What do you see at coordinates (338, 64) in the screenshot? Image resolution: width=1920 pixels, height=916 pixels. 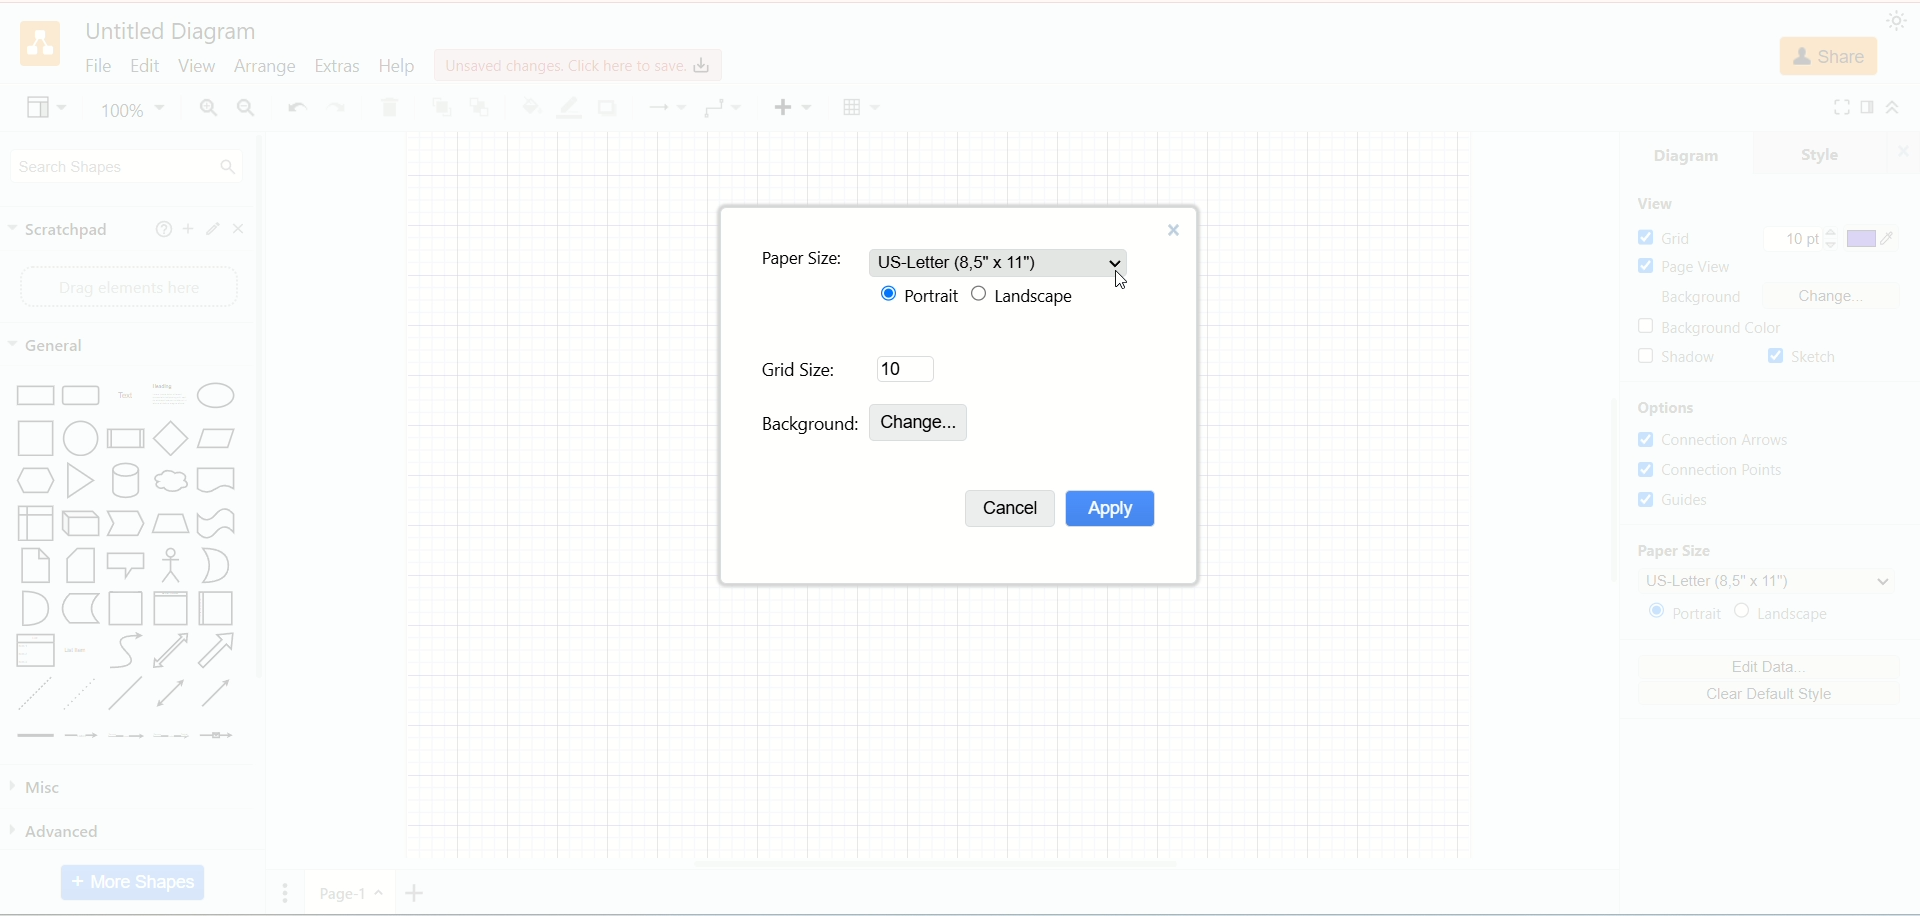 I see `extras` at bounding box center [338, 64].